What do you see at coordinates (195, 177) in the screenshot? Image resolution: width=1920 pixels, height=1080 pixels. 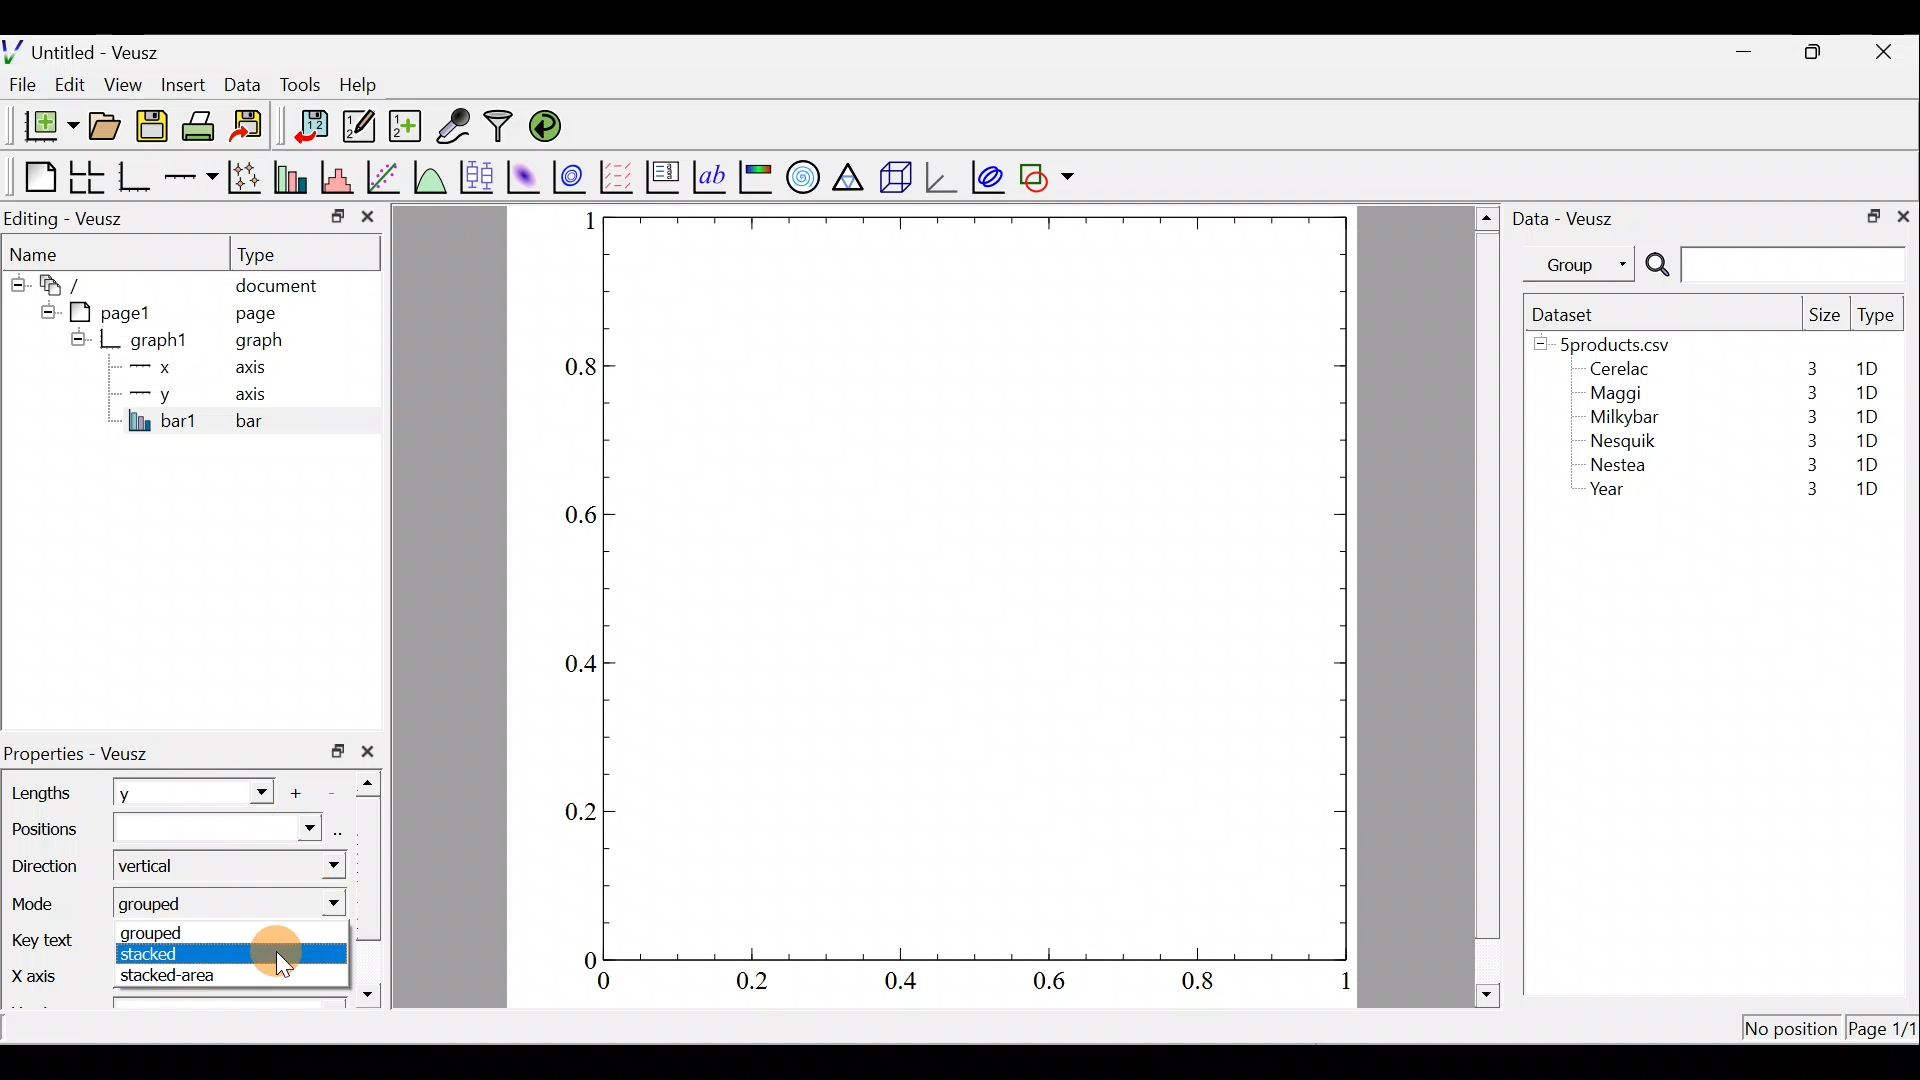 I see `Add an axis to the plot` at bounding box center [195, 177].